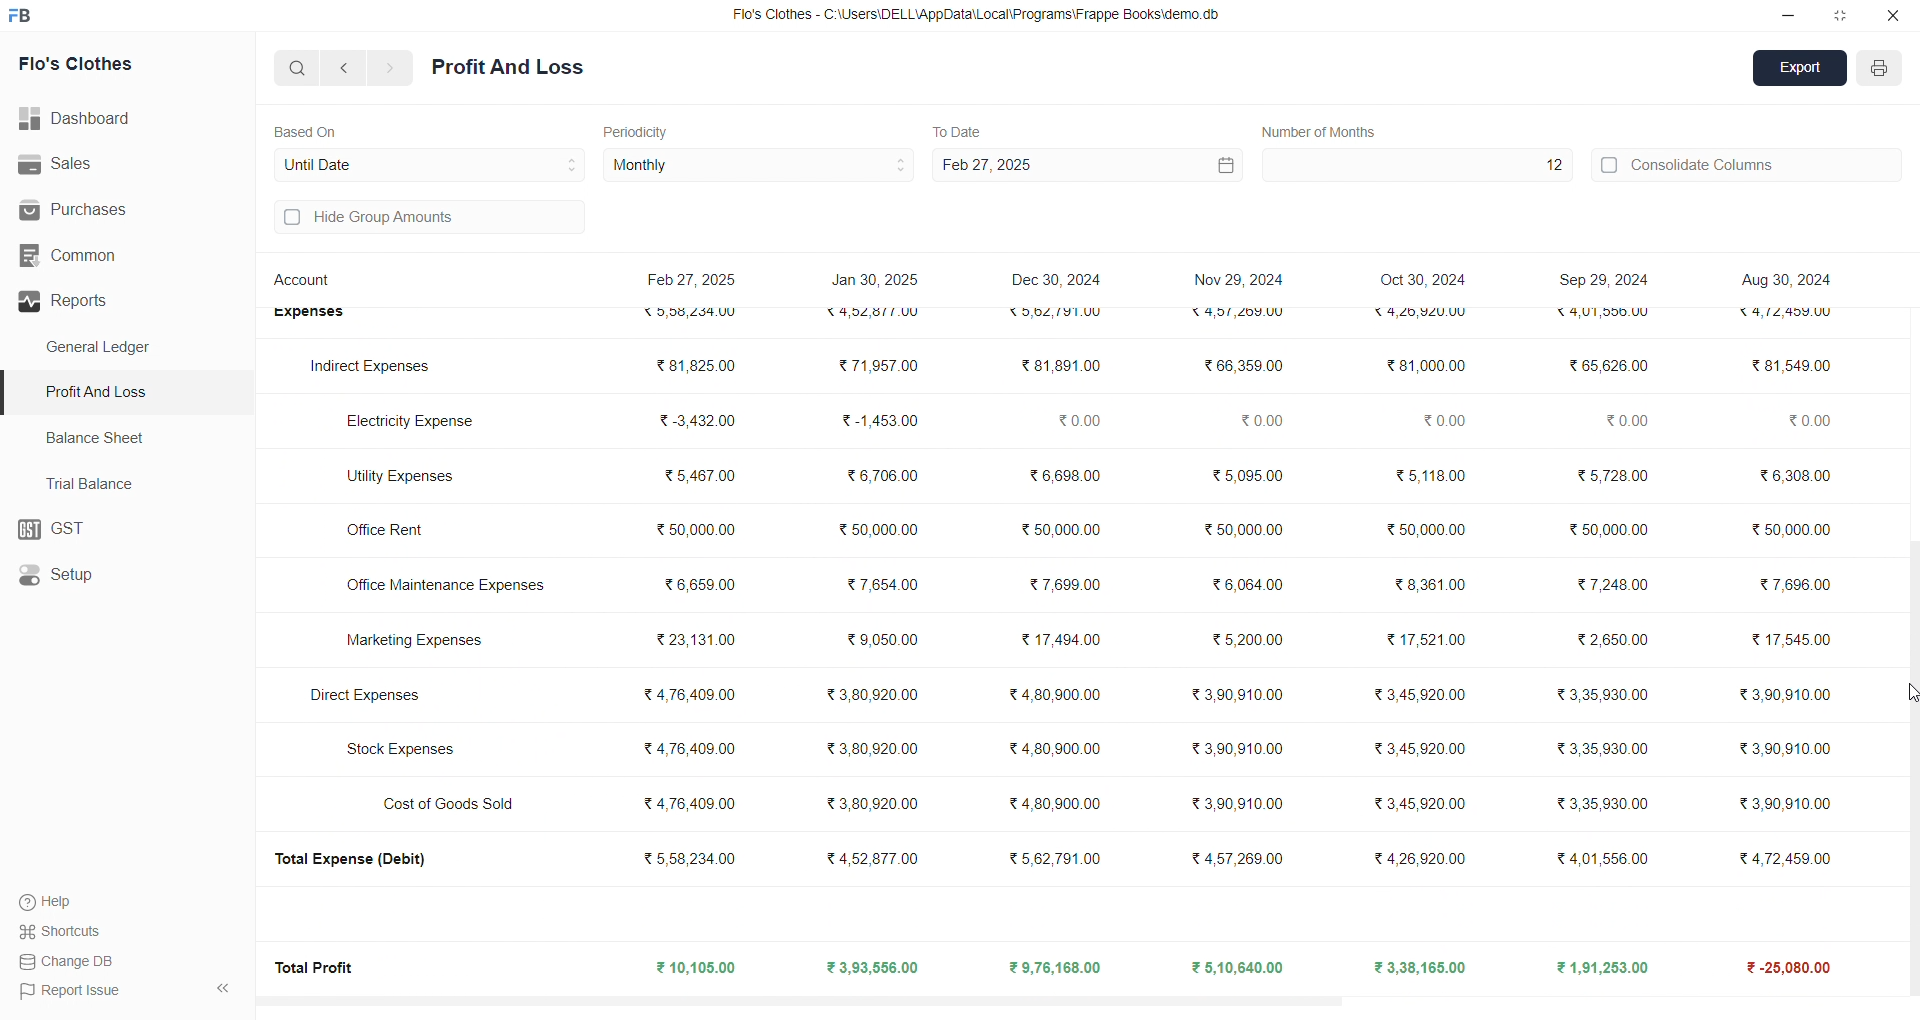 Image resolution: width=1920 pixels, height=1020 pixels. Describe the element at coordinates (1053, 313) in the screenshot. I see `₹5,62,791.00` at that location.